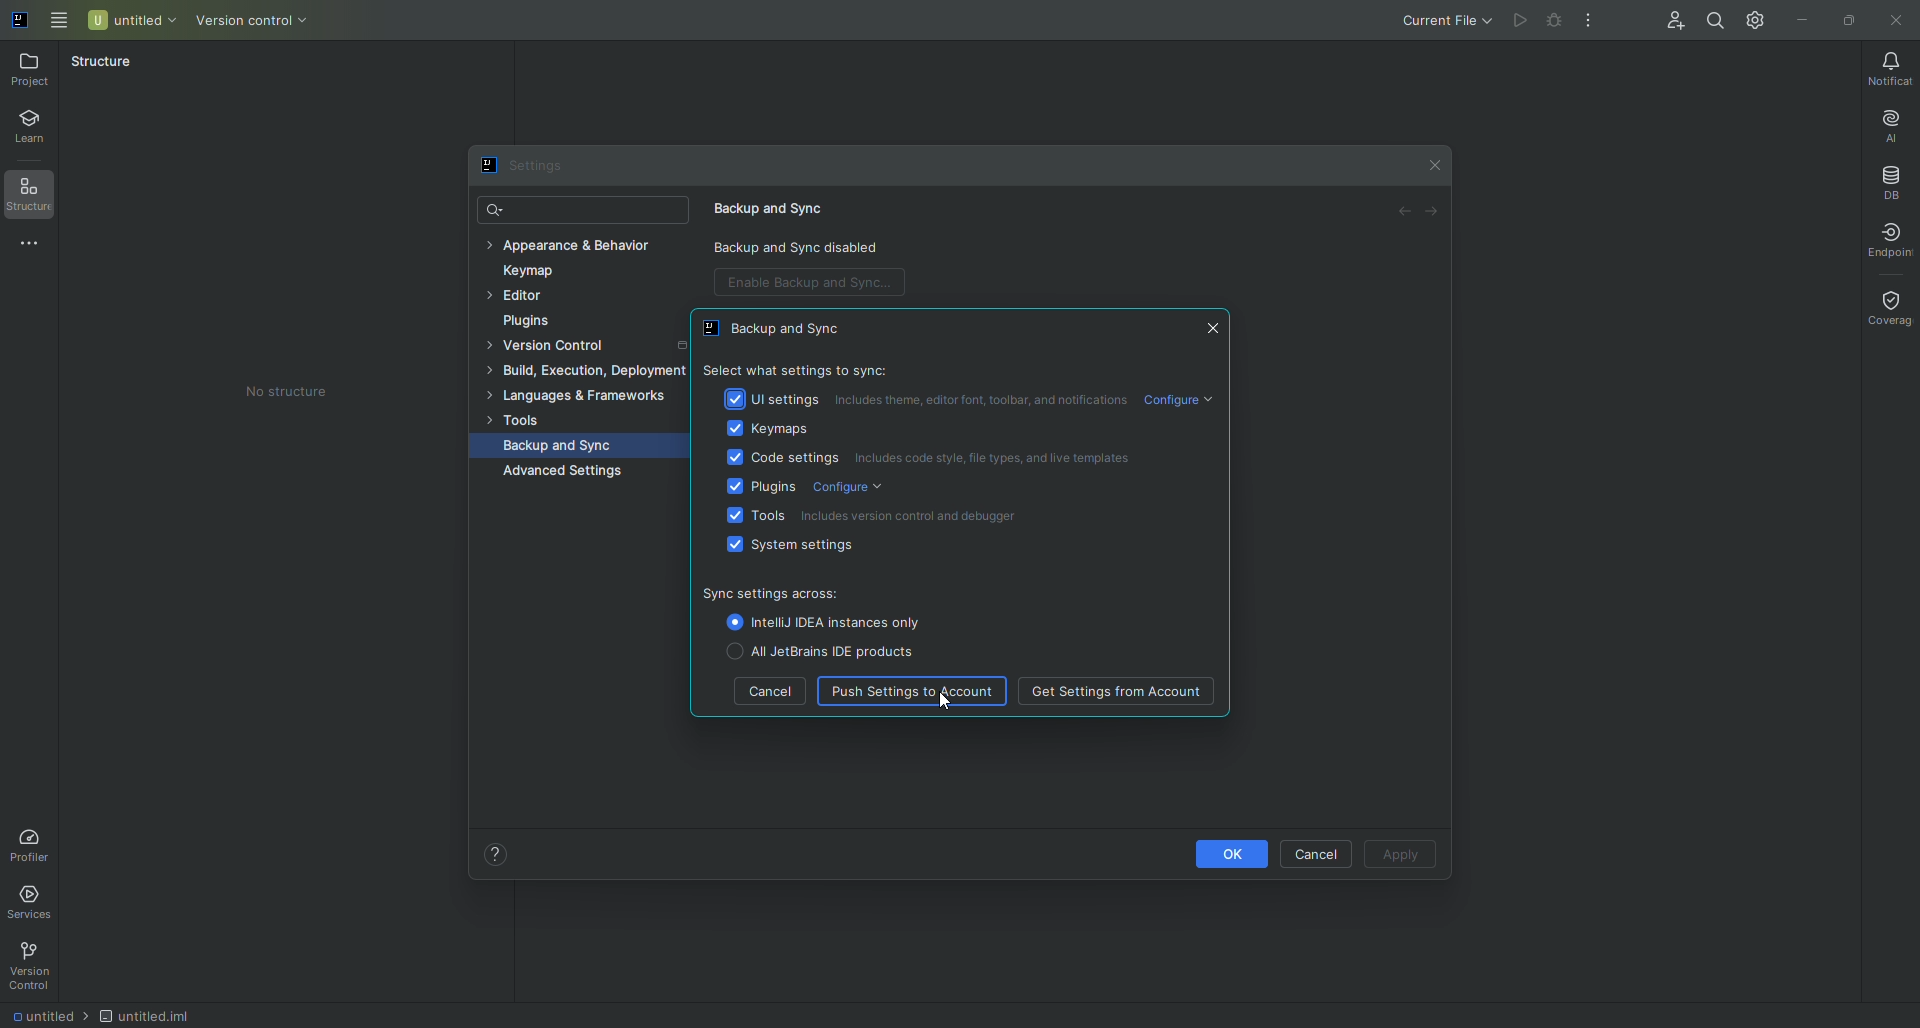 This screenshot has height=1028, width=1920. What do you see at coordinates (564, 472) in the screenshot?
I see `Advanced Settings` at bounding box center [564, 472].